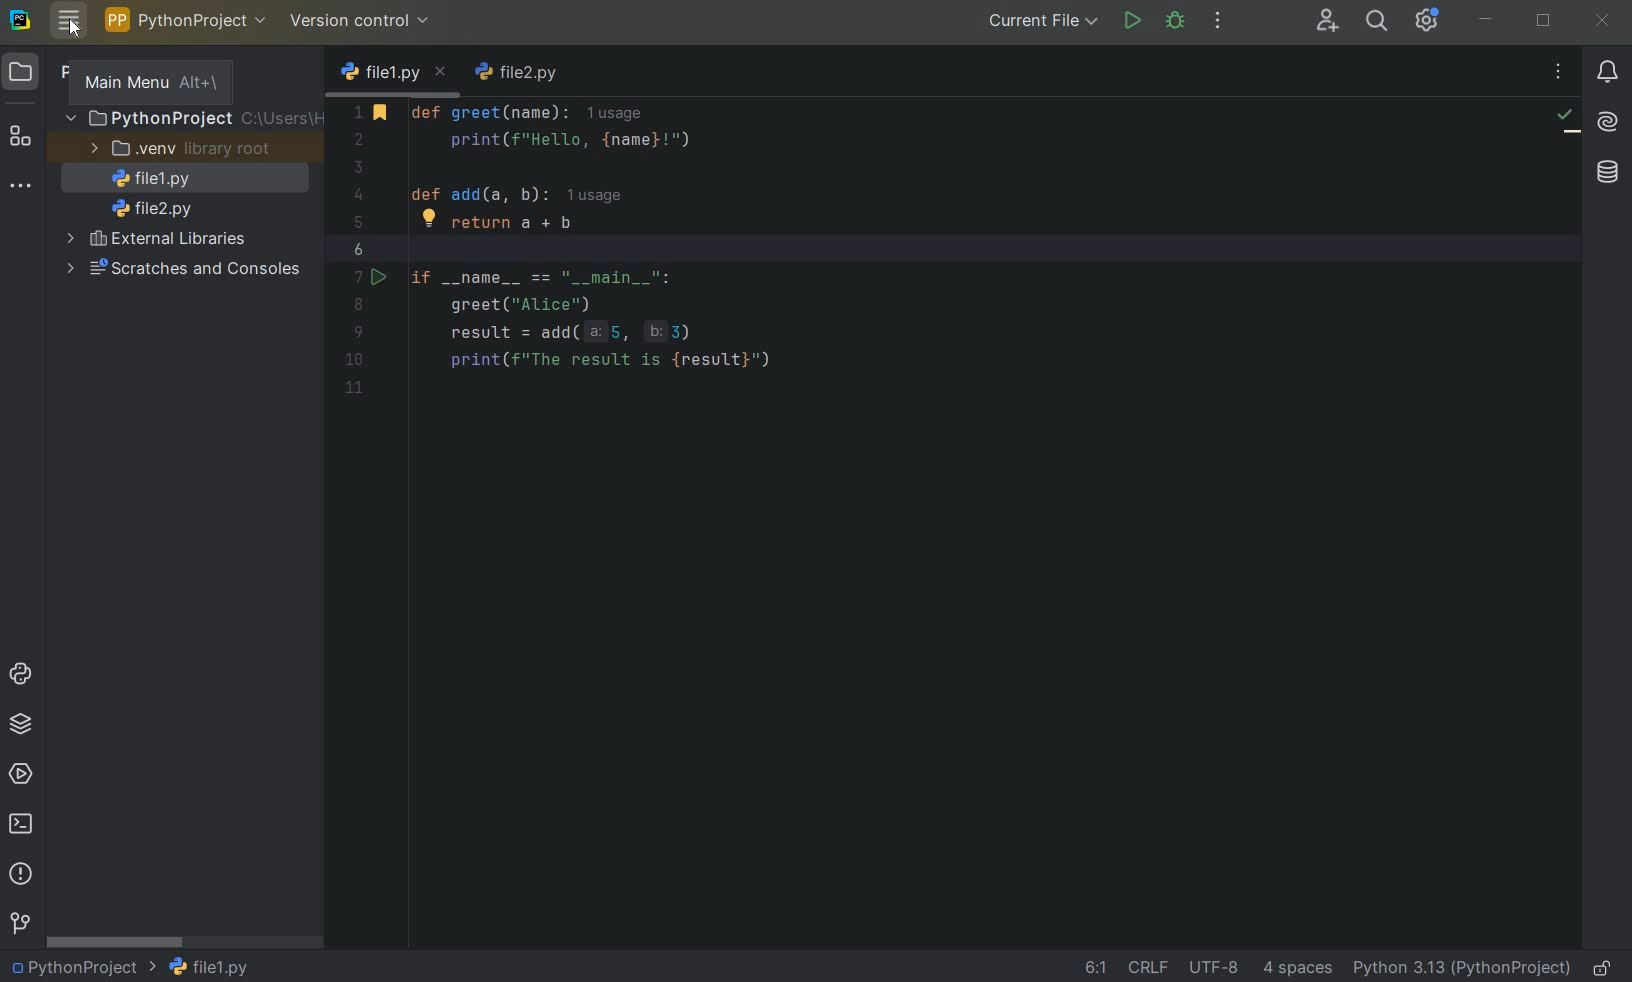 This screenshot has width=1632, height=982. Describe the element at coordinates (181, 269) in the screenshot. I see `scratches and consoles` at that location.